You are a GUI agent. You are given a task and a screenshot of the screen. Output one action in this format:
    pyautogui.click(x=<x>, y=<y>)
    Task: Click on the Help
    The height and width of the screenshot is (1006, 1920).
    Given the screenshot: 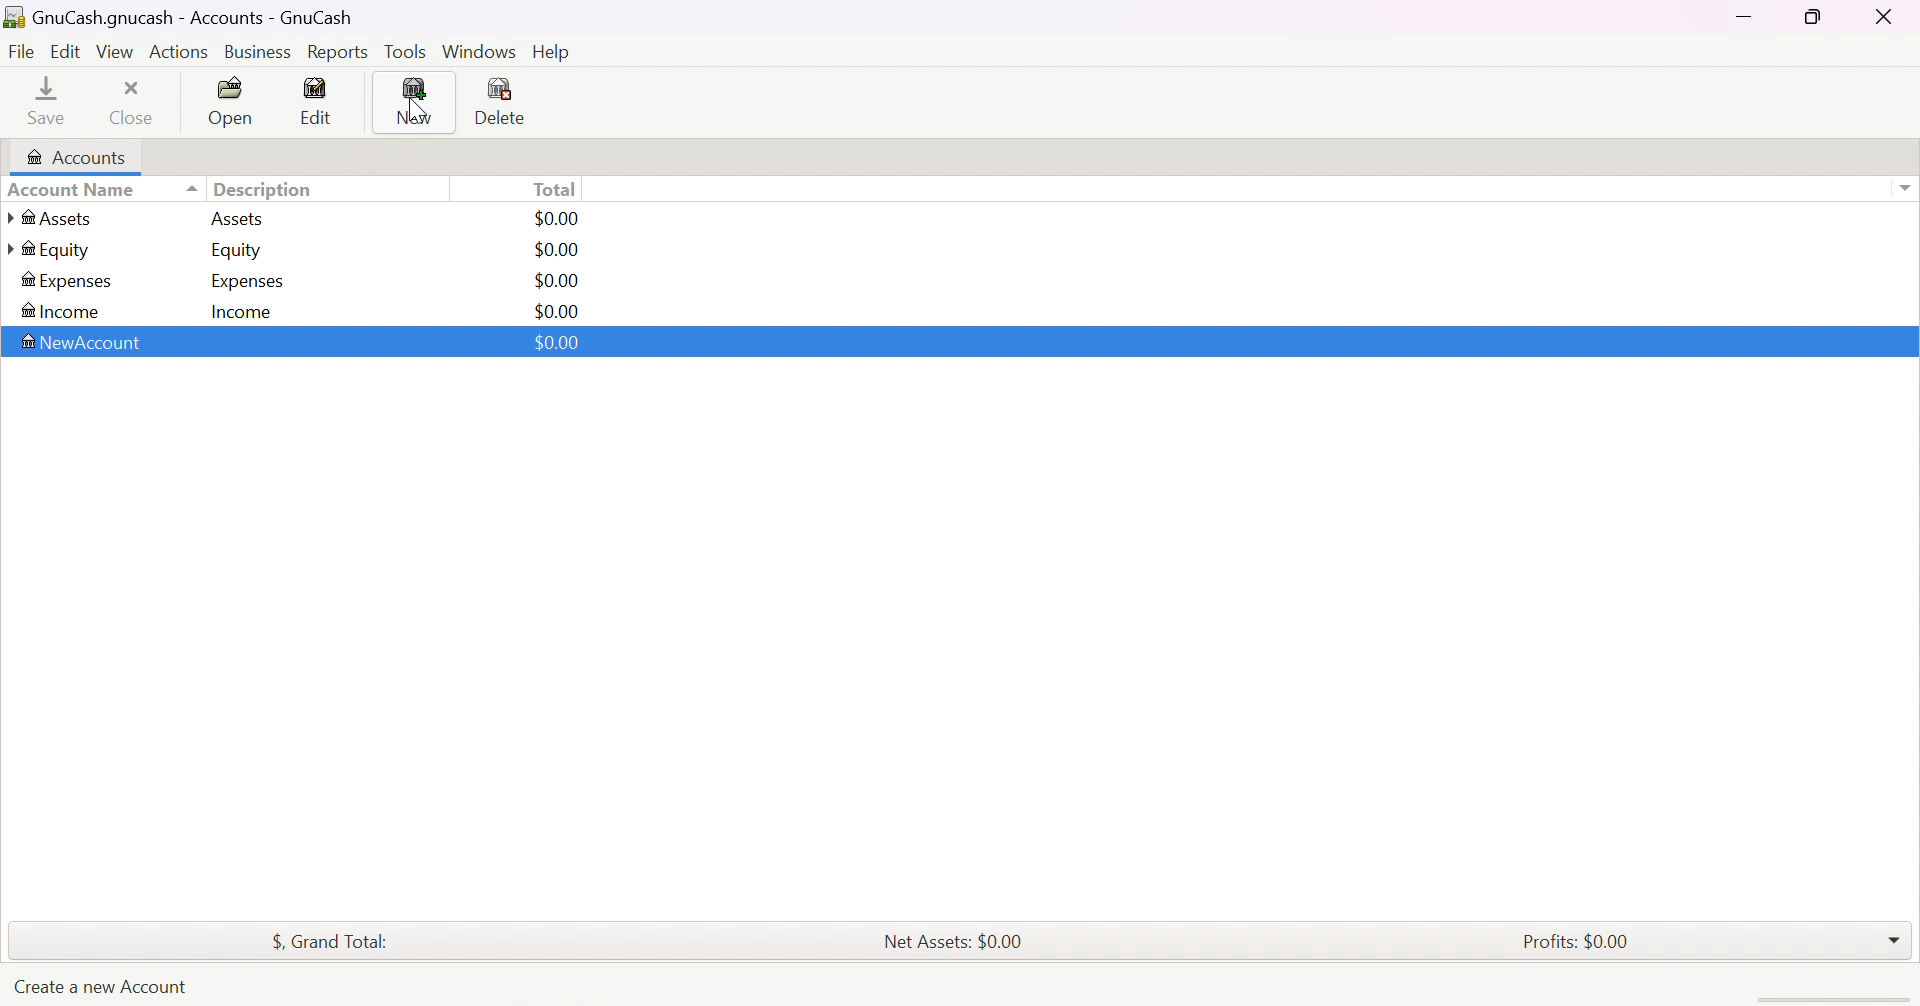 What is the action you would take?
    pyautogui.click(x=554, y=53)
    